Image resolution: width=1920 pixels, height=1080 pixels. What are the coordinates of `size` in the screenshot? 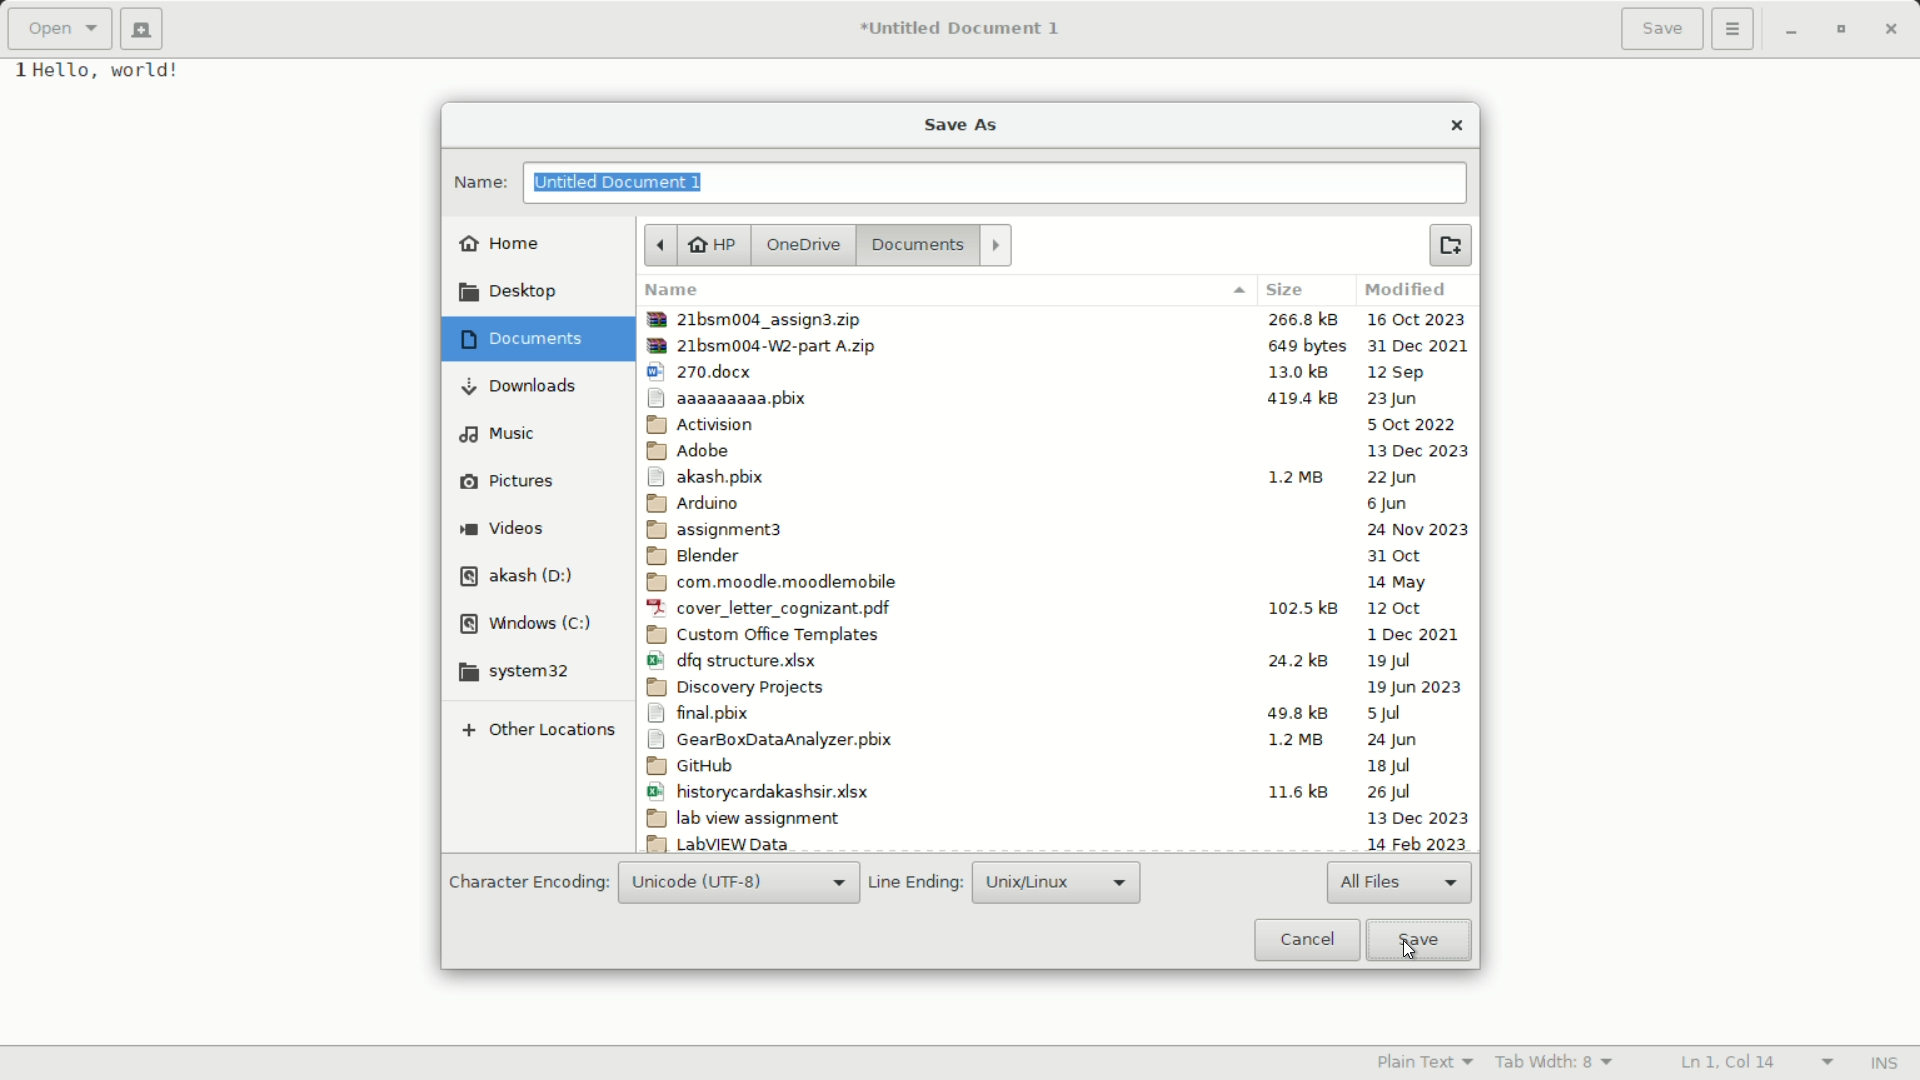 It's located at (1294, 292).